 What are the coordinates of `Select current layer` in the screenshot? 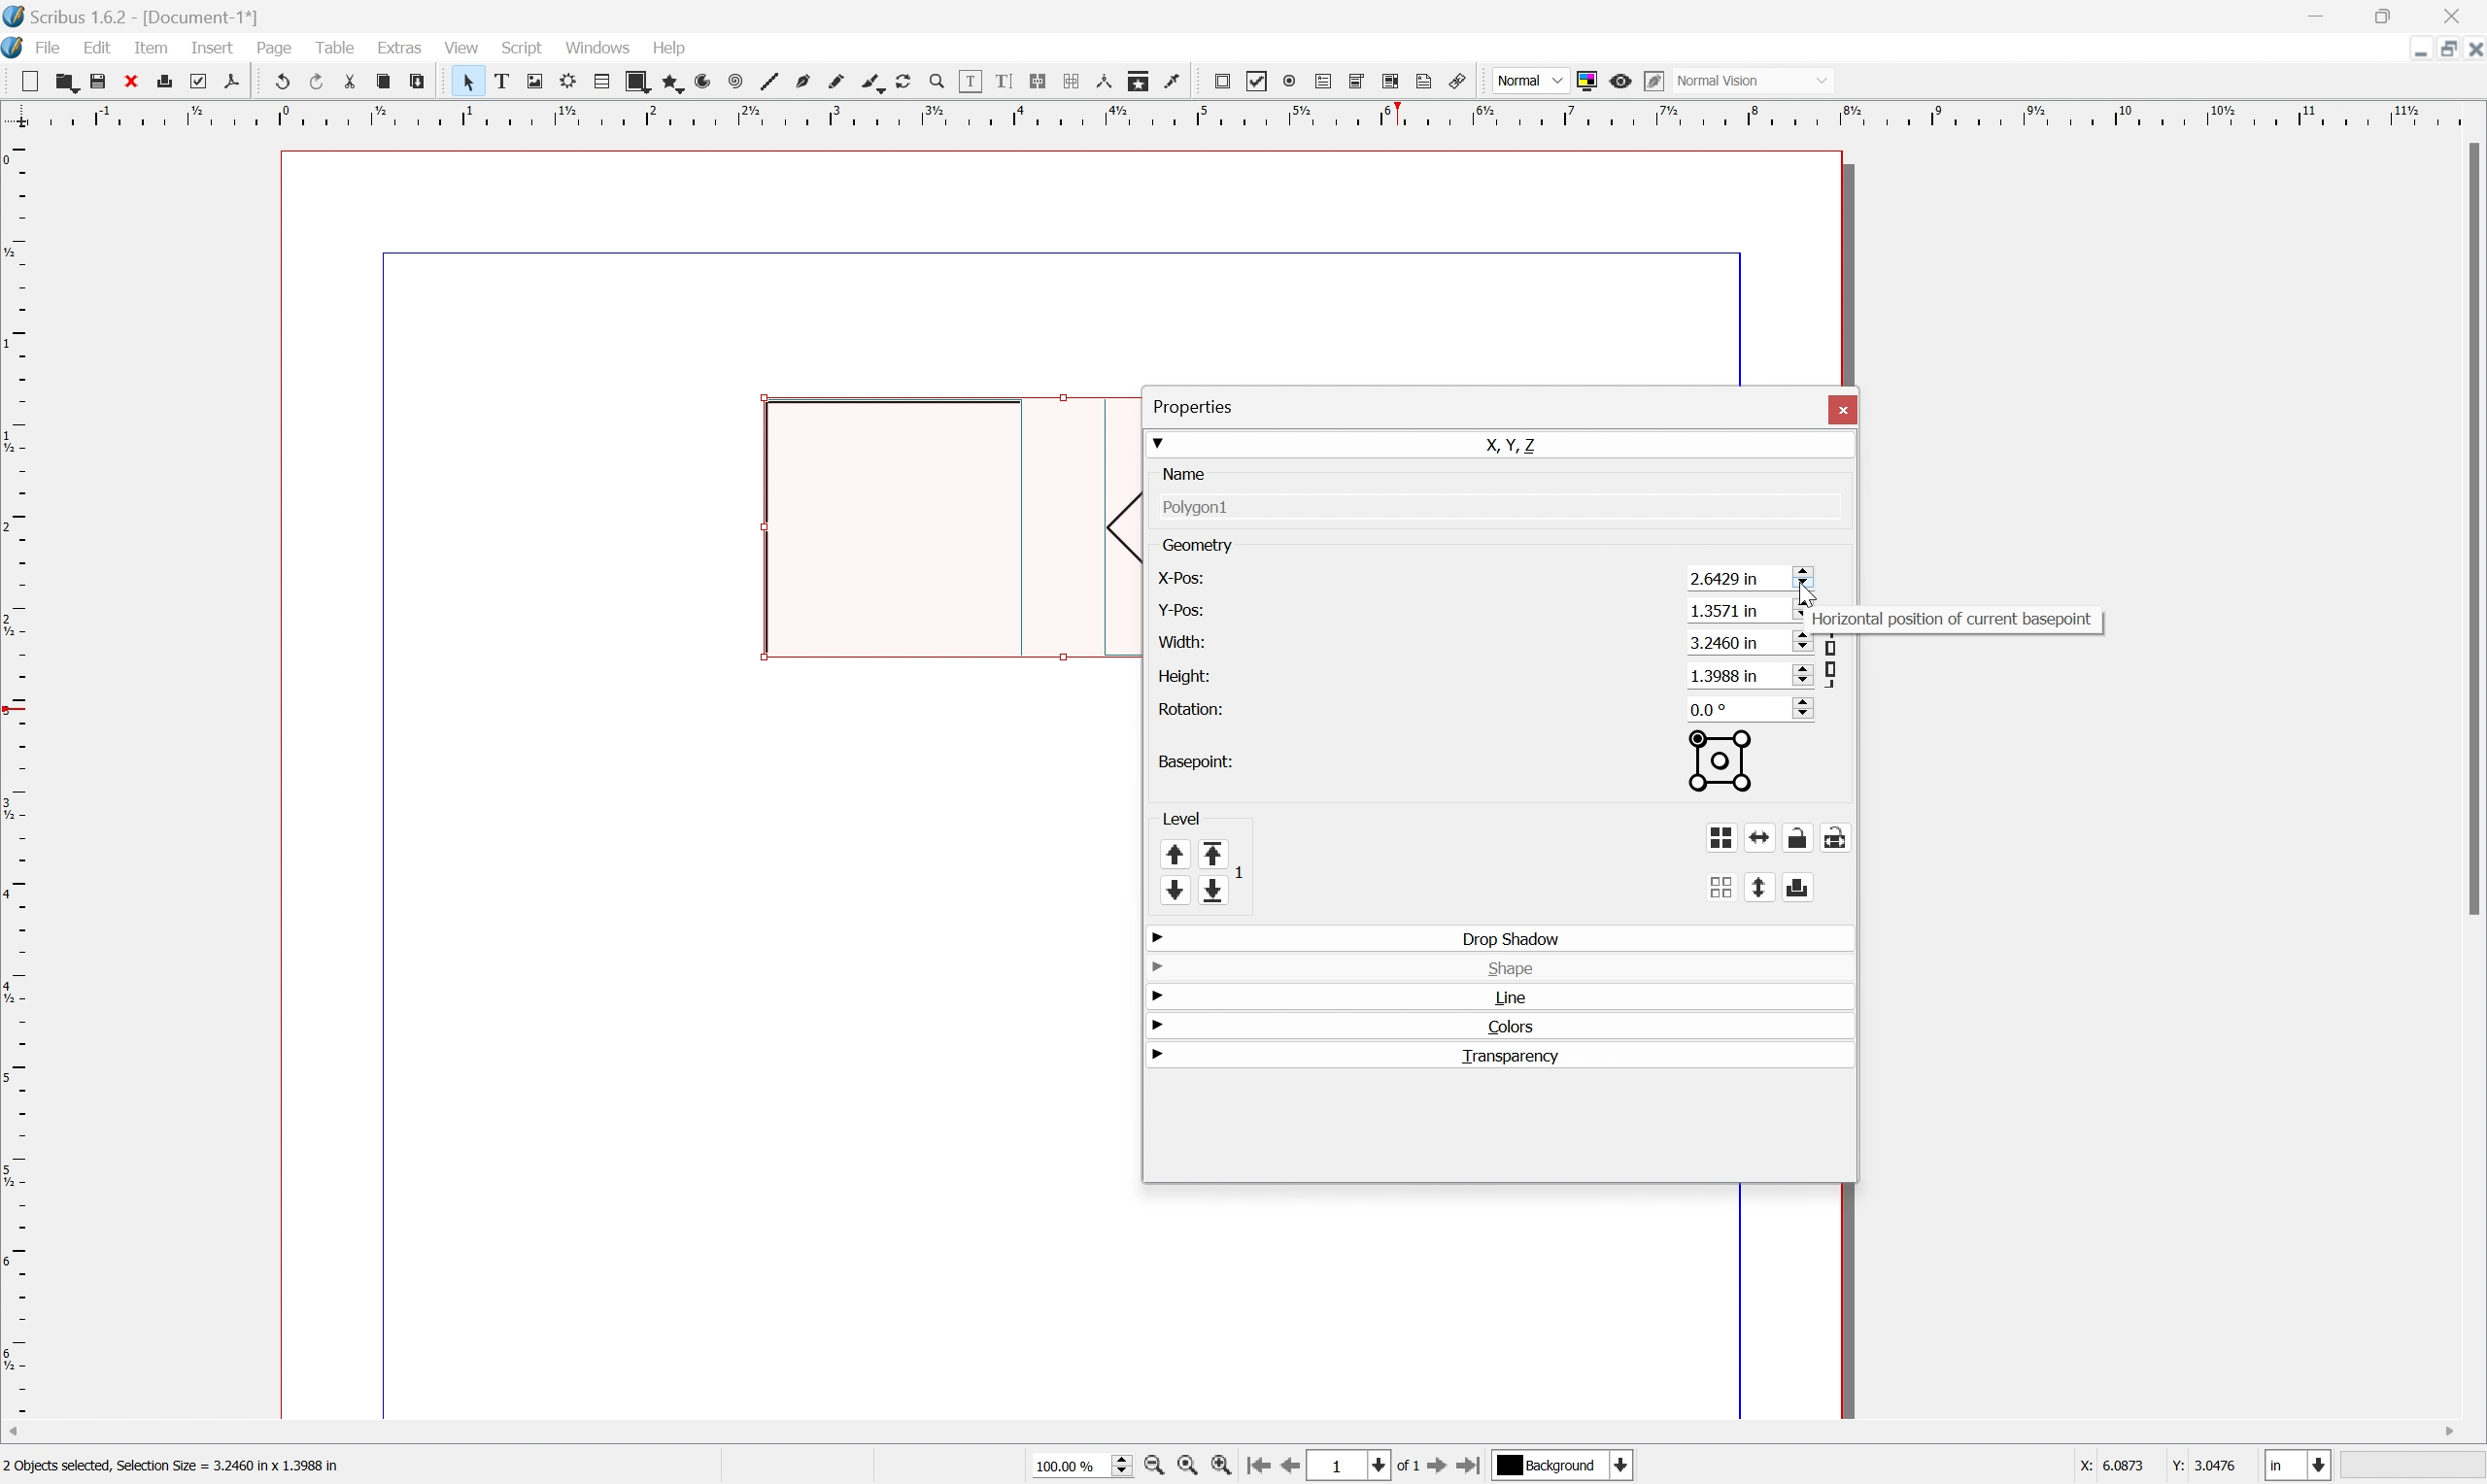 It's located at (1570, 1464).